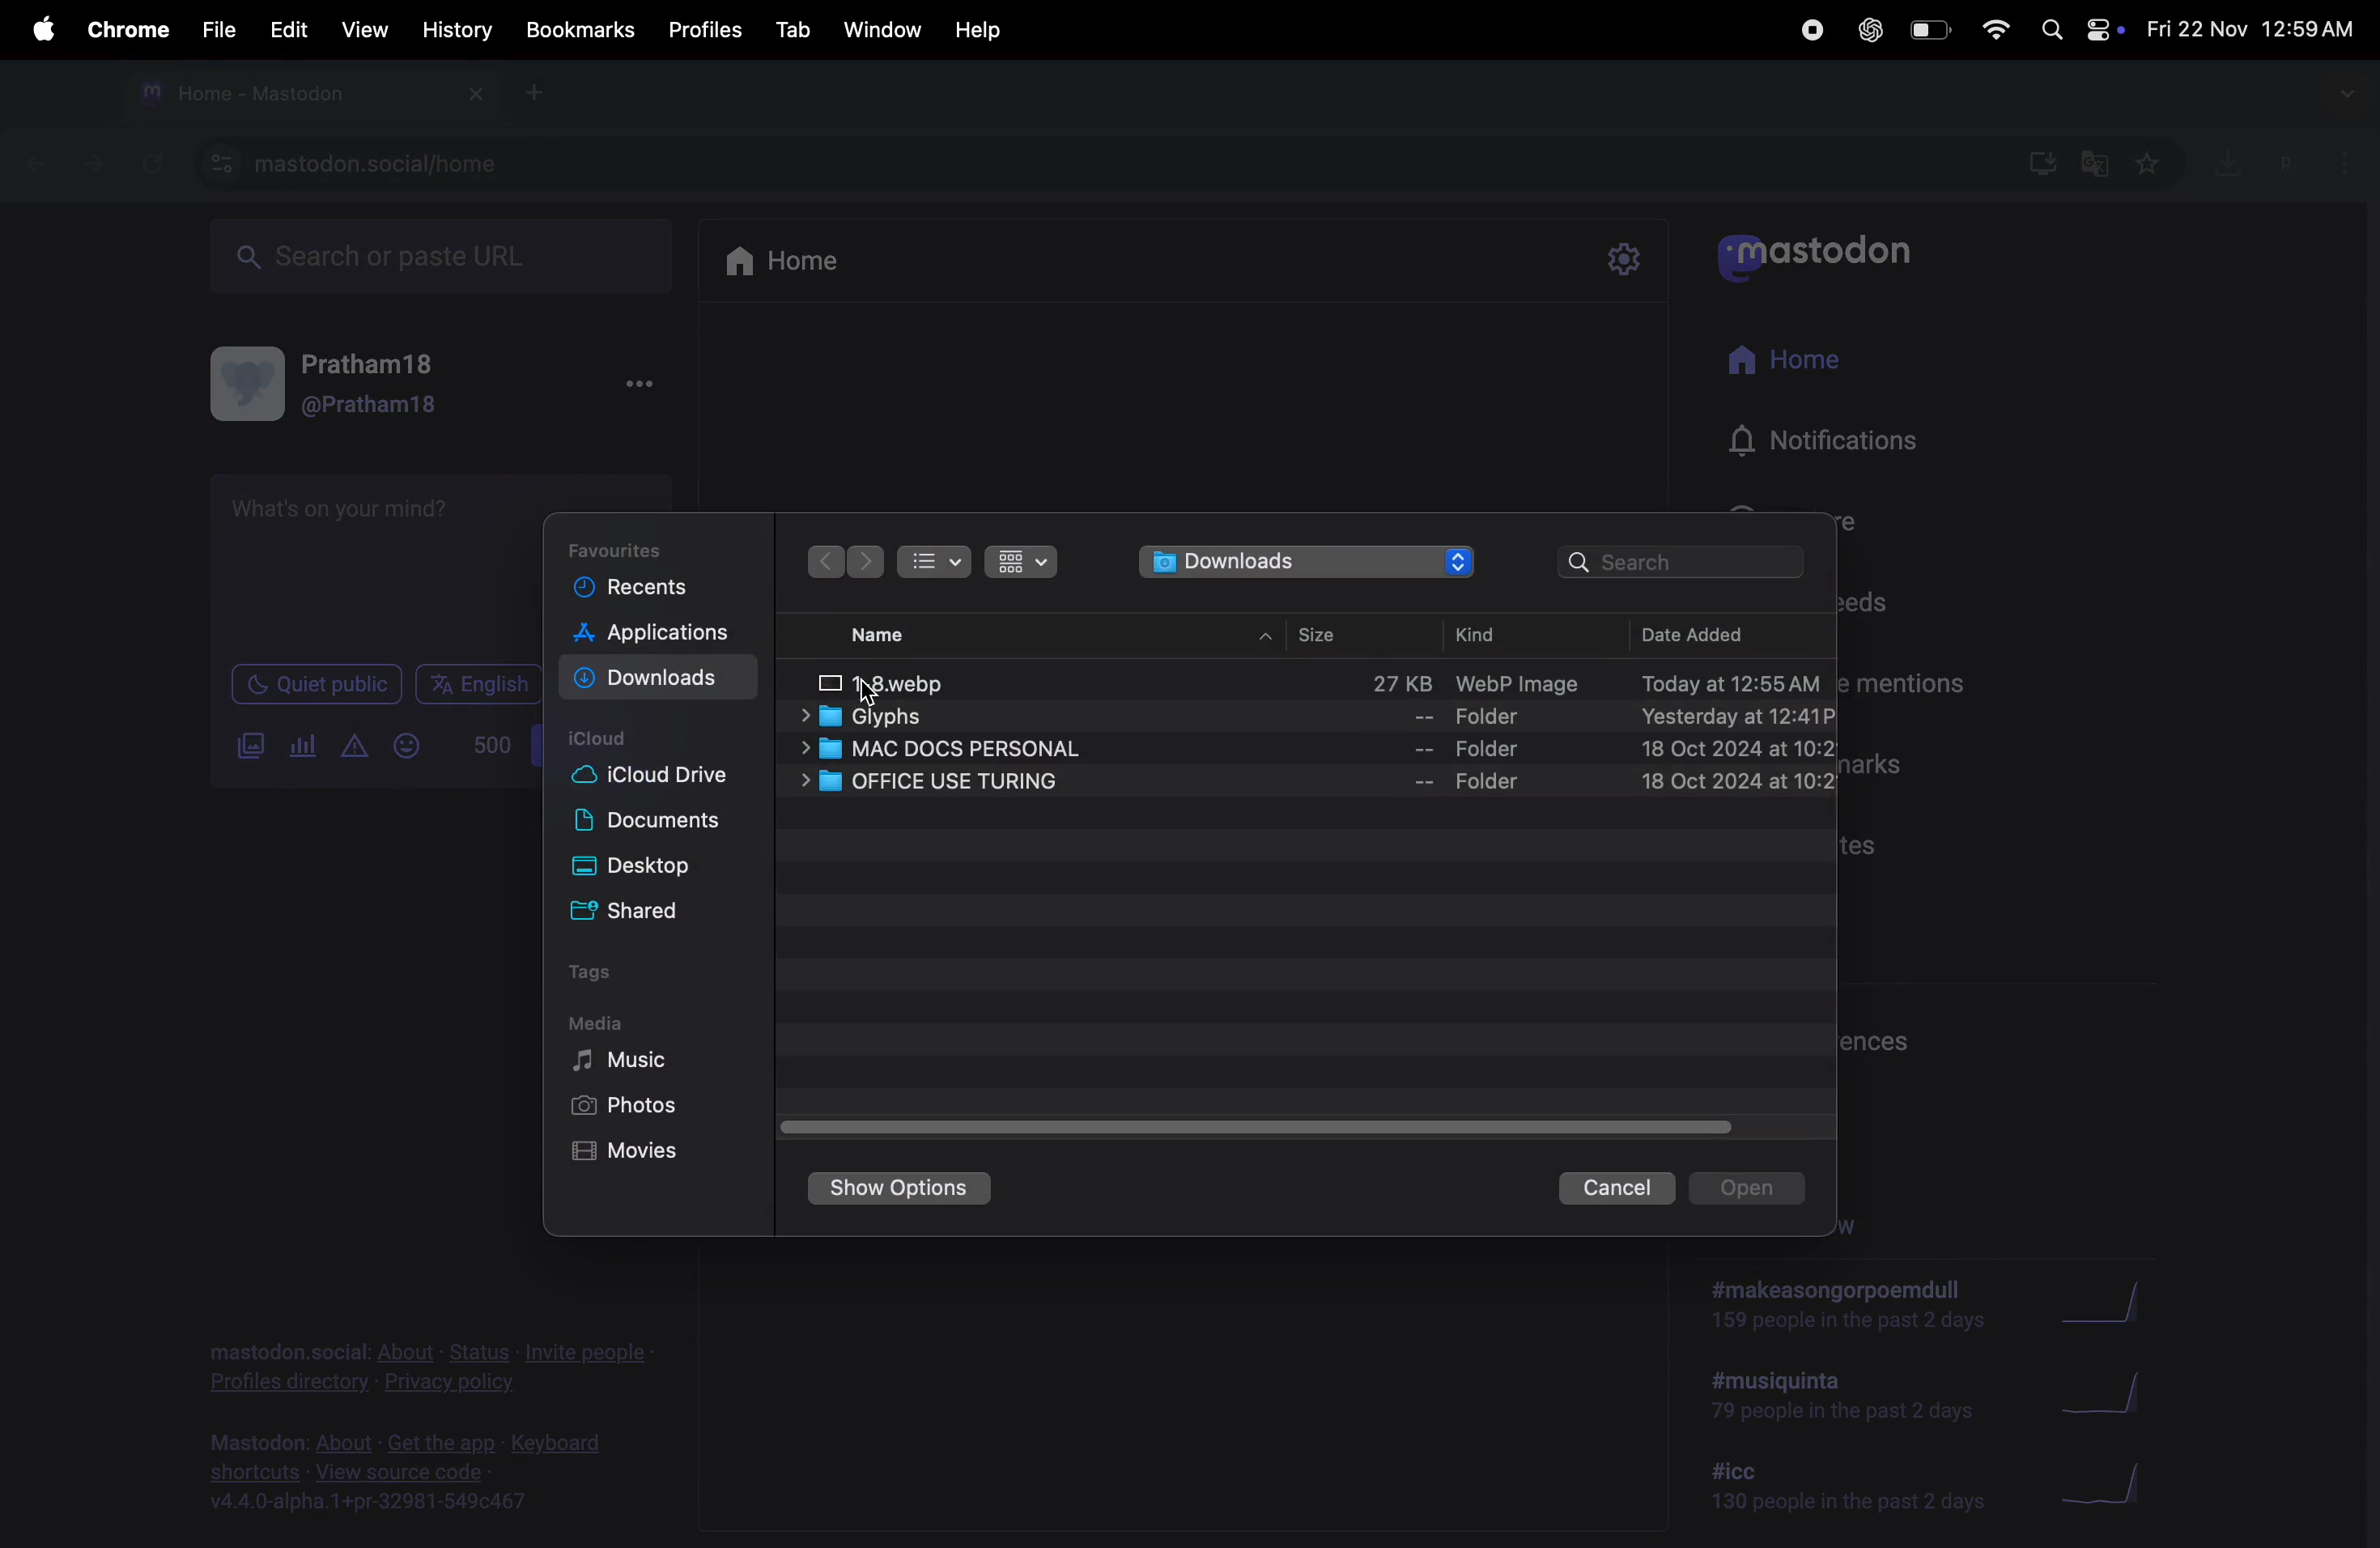 The height and width of the screenshot is (1548, 2380). Describe the element at coordinates (1305, 784) in the screenshot. I see `office files` at that location.